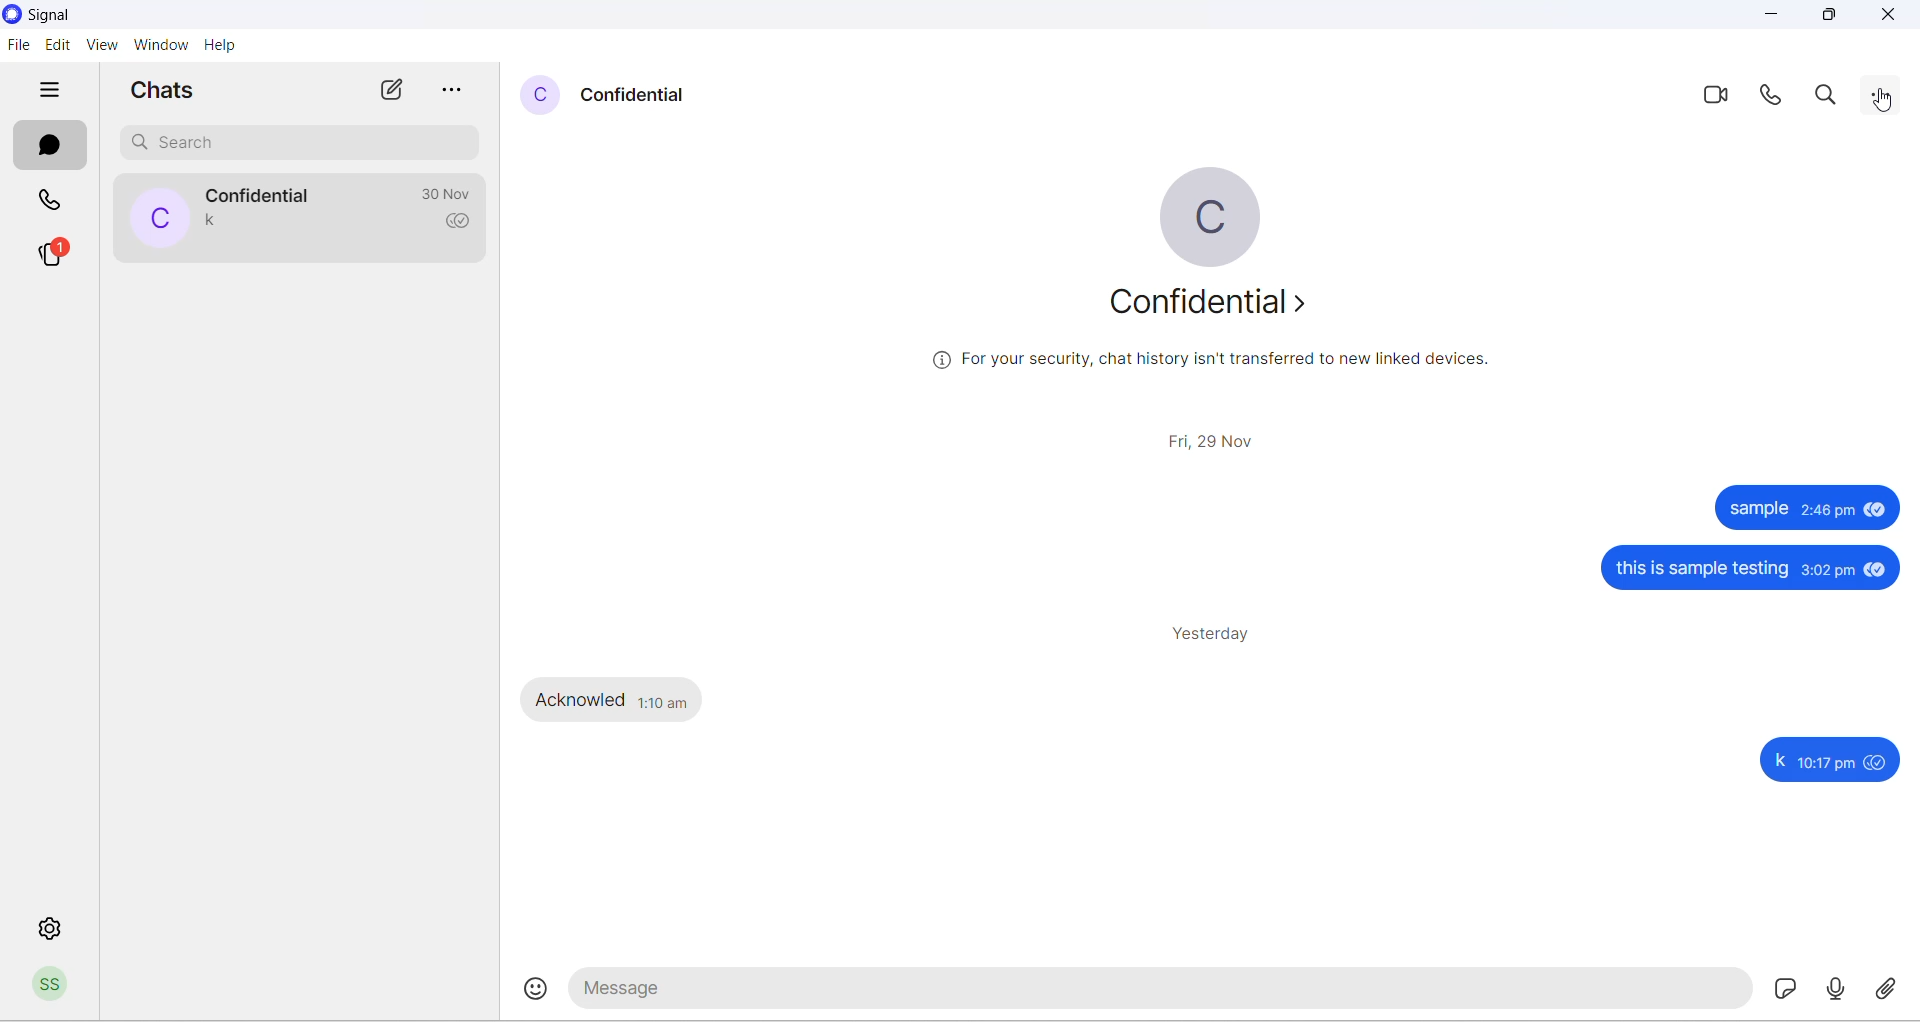 The height and width of the screenshot is (1022, 1920). Describe the element at coordinates (1828, 570) in the screenshot. I see `3:02  pm` at that location.